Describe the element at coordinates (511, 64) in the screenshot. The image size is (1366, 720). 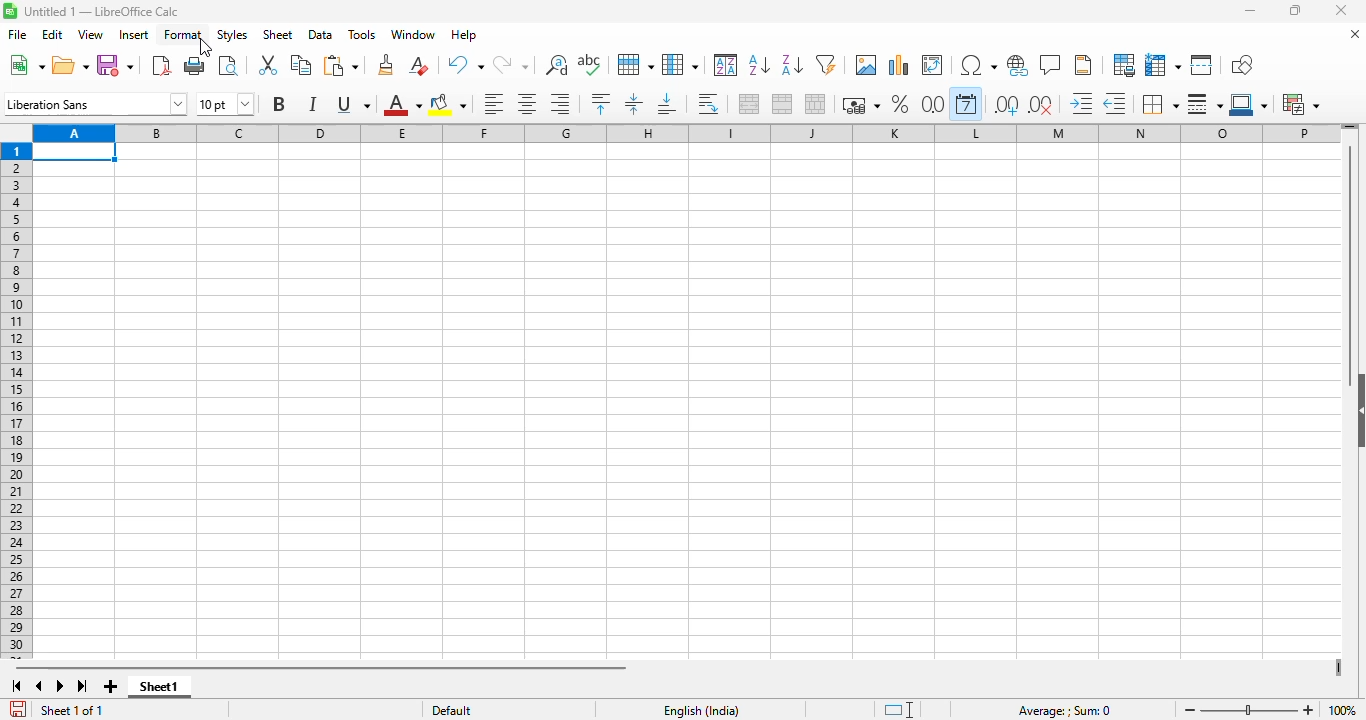
I see `redo` at that location.